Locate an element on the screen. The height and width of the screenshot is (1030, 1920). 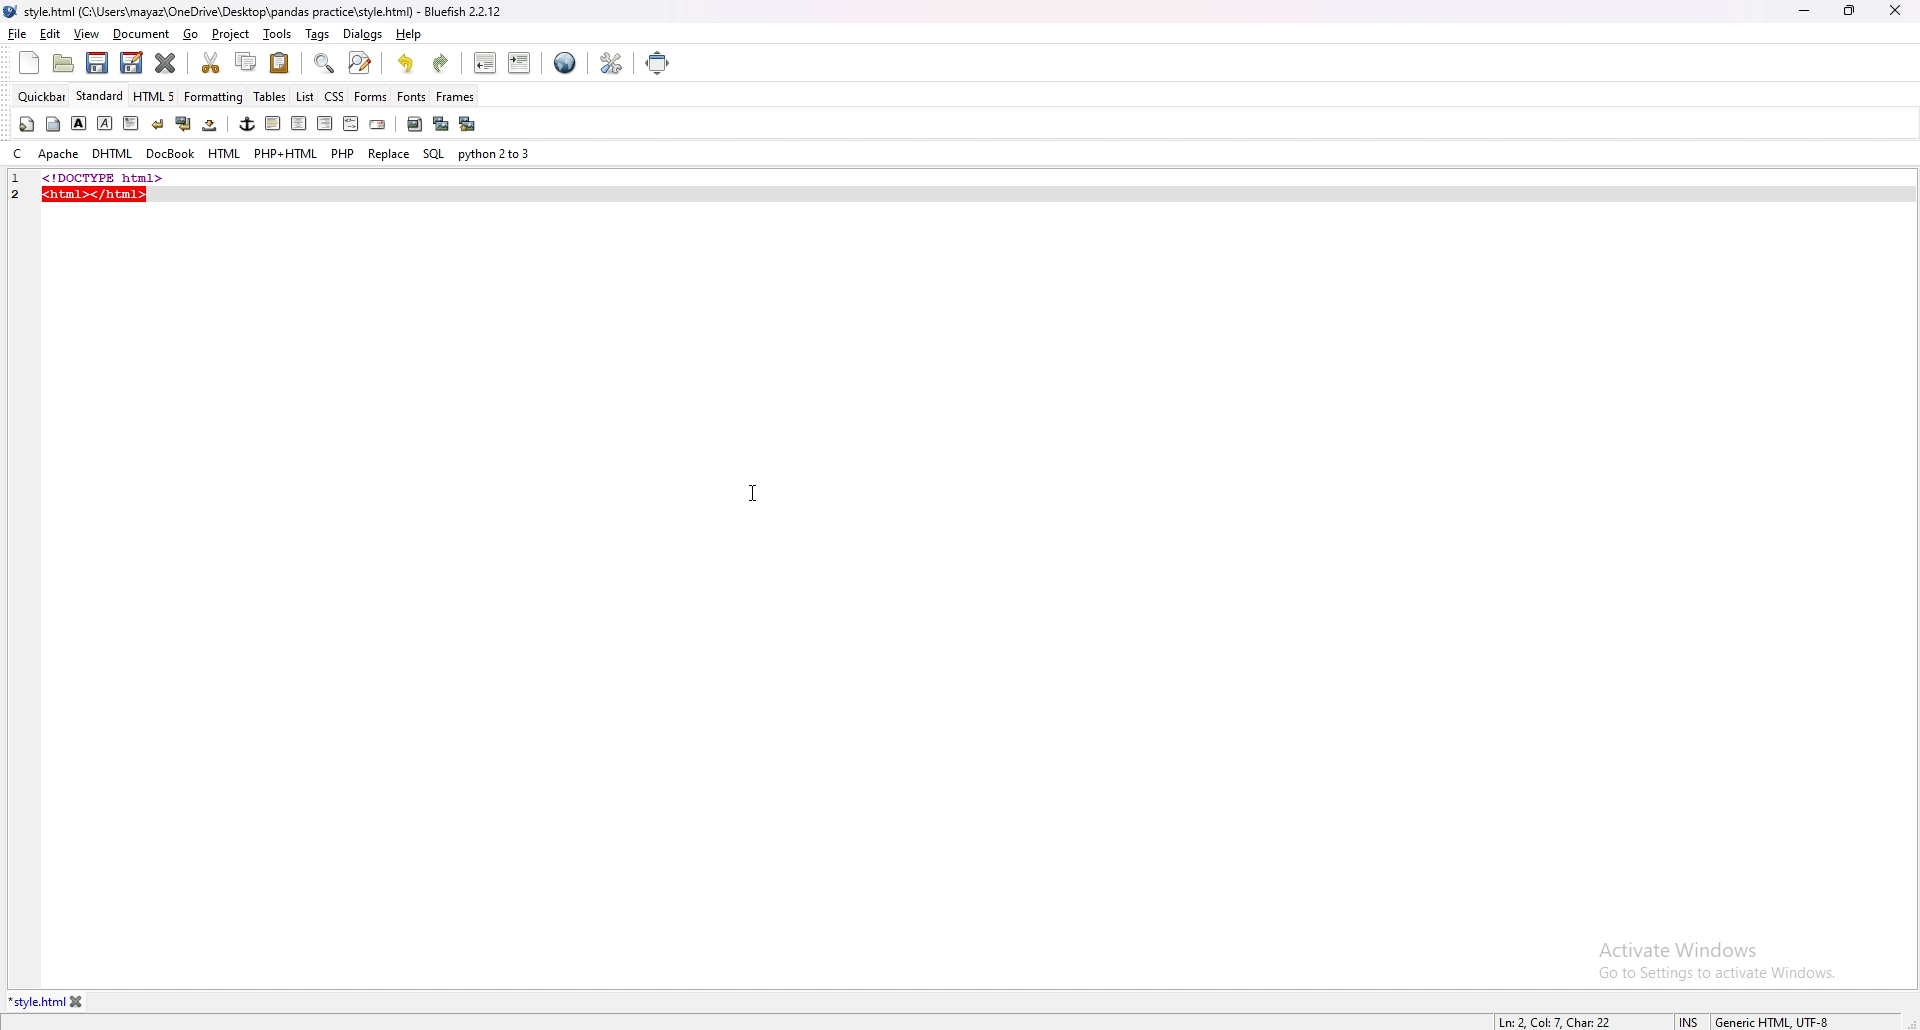
file name is located at coordinates (256, 13).